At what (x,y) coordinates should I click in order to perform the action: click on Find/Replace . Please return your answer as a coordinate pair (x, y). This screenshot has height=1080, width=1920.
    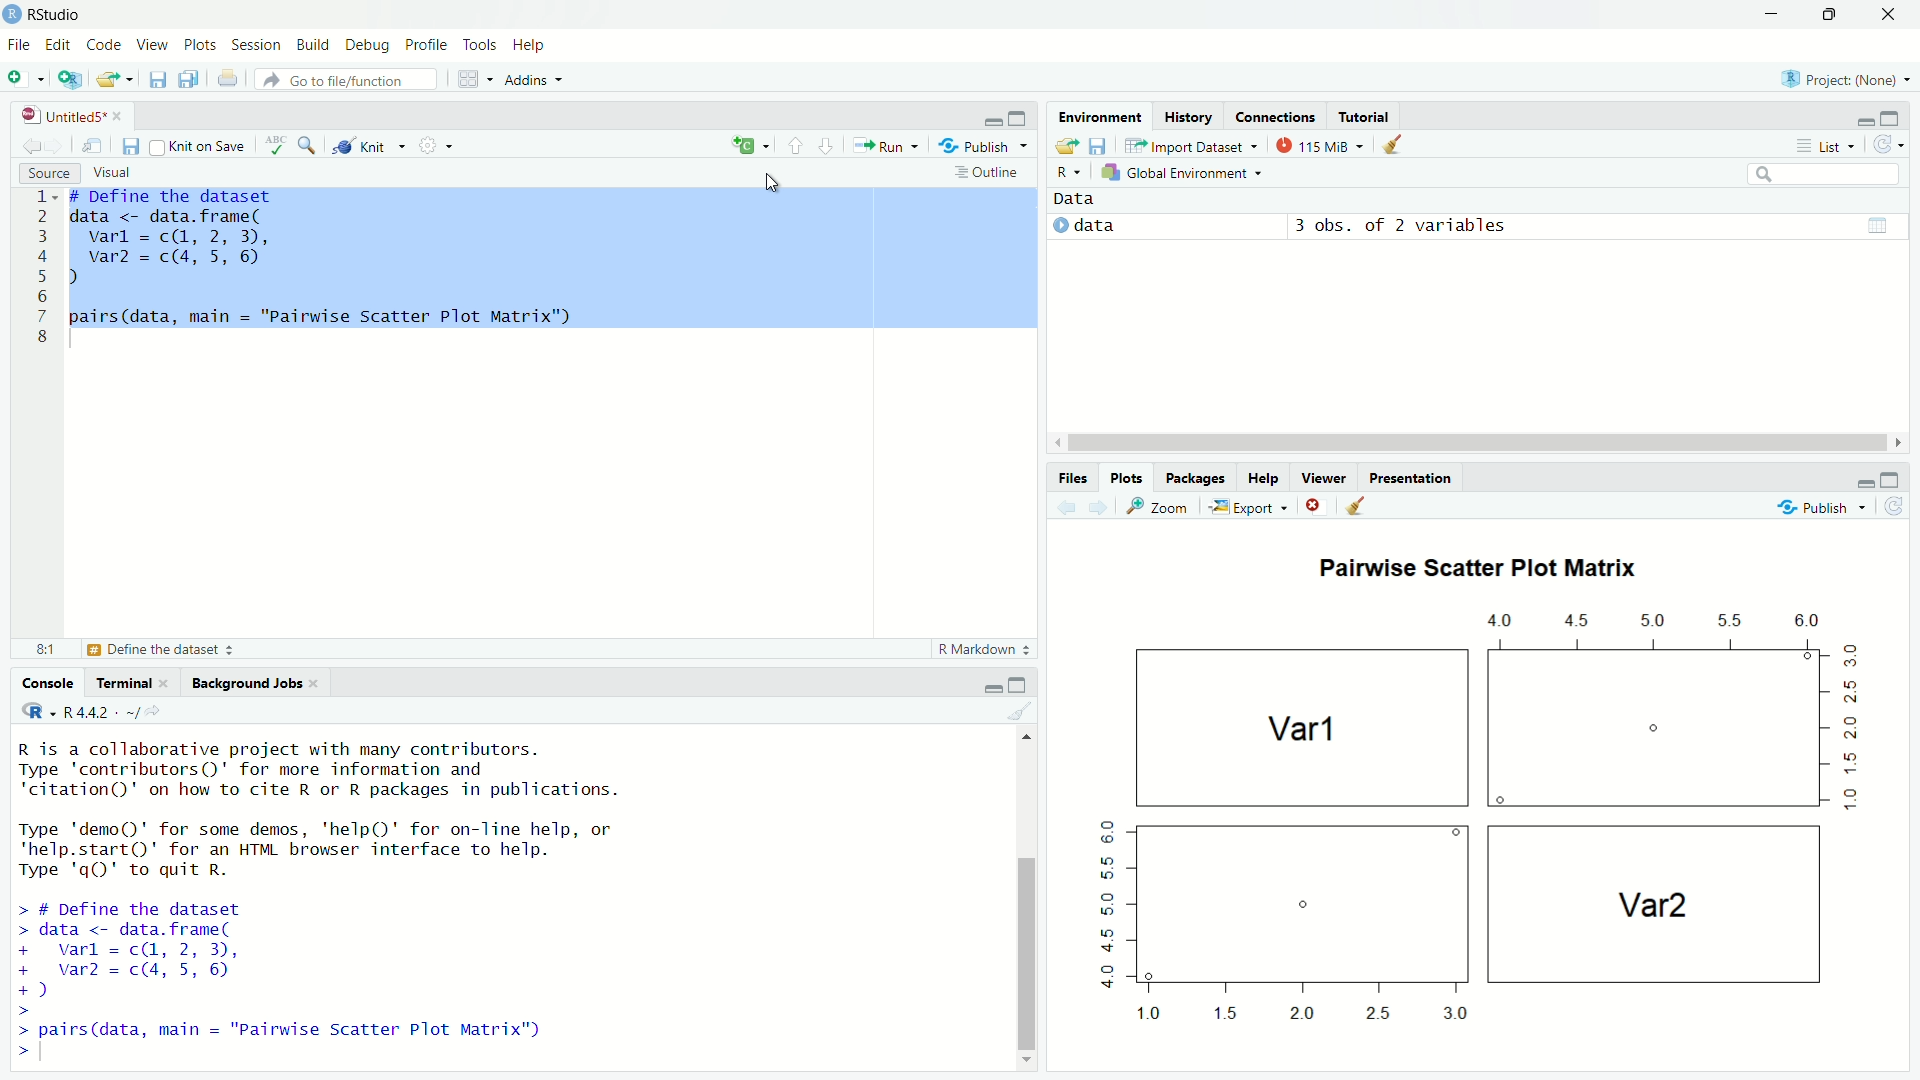
    Looking at the image, I should click on (307, 144).